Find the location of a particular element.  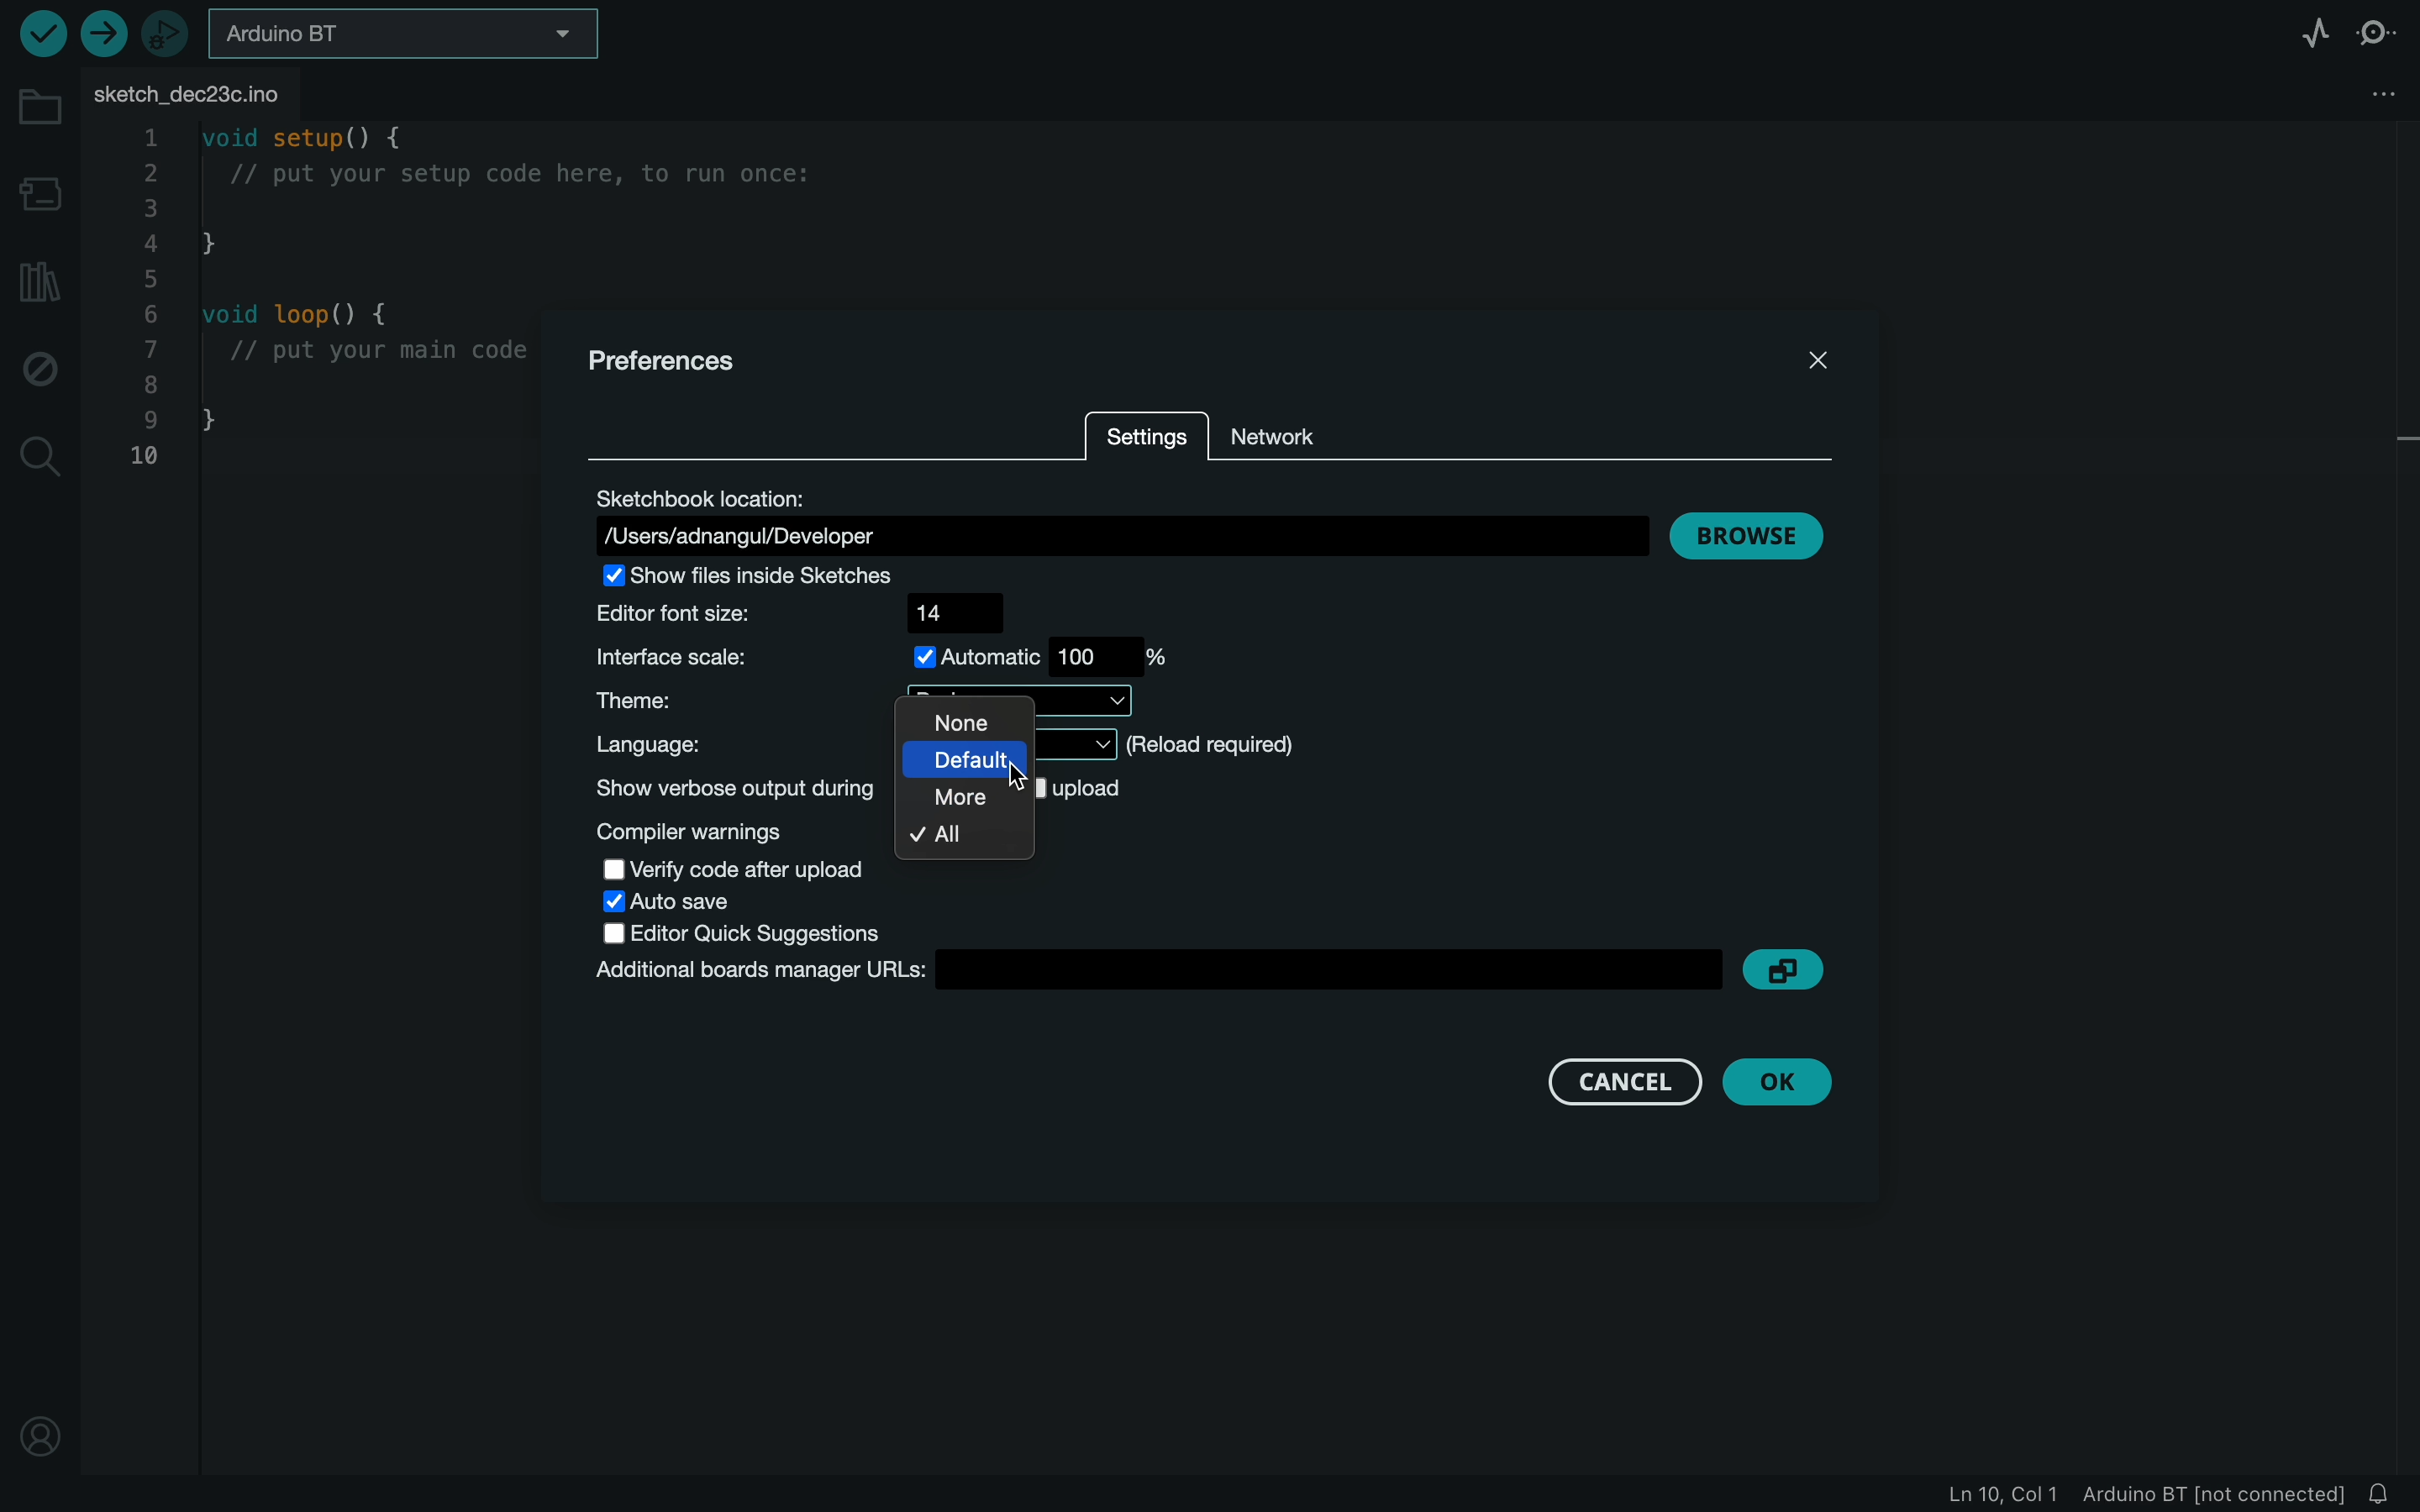

browse is located at coordinates (1753, 536).